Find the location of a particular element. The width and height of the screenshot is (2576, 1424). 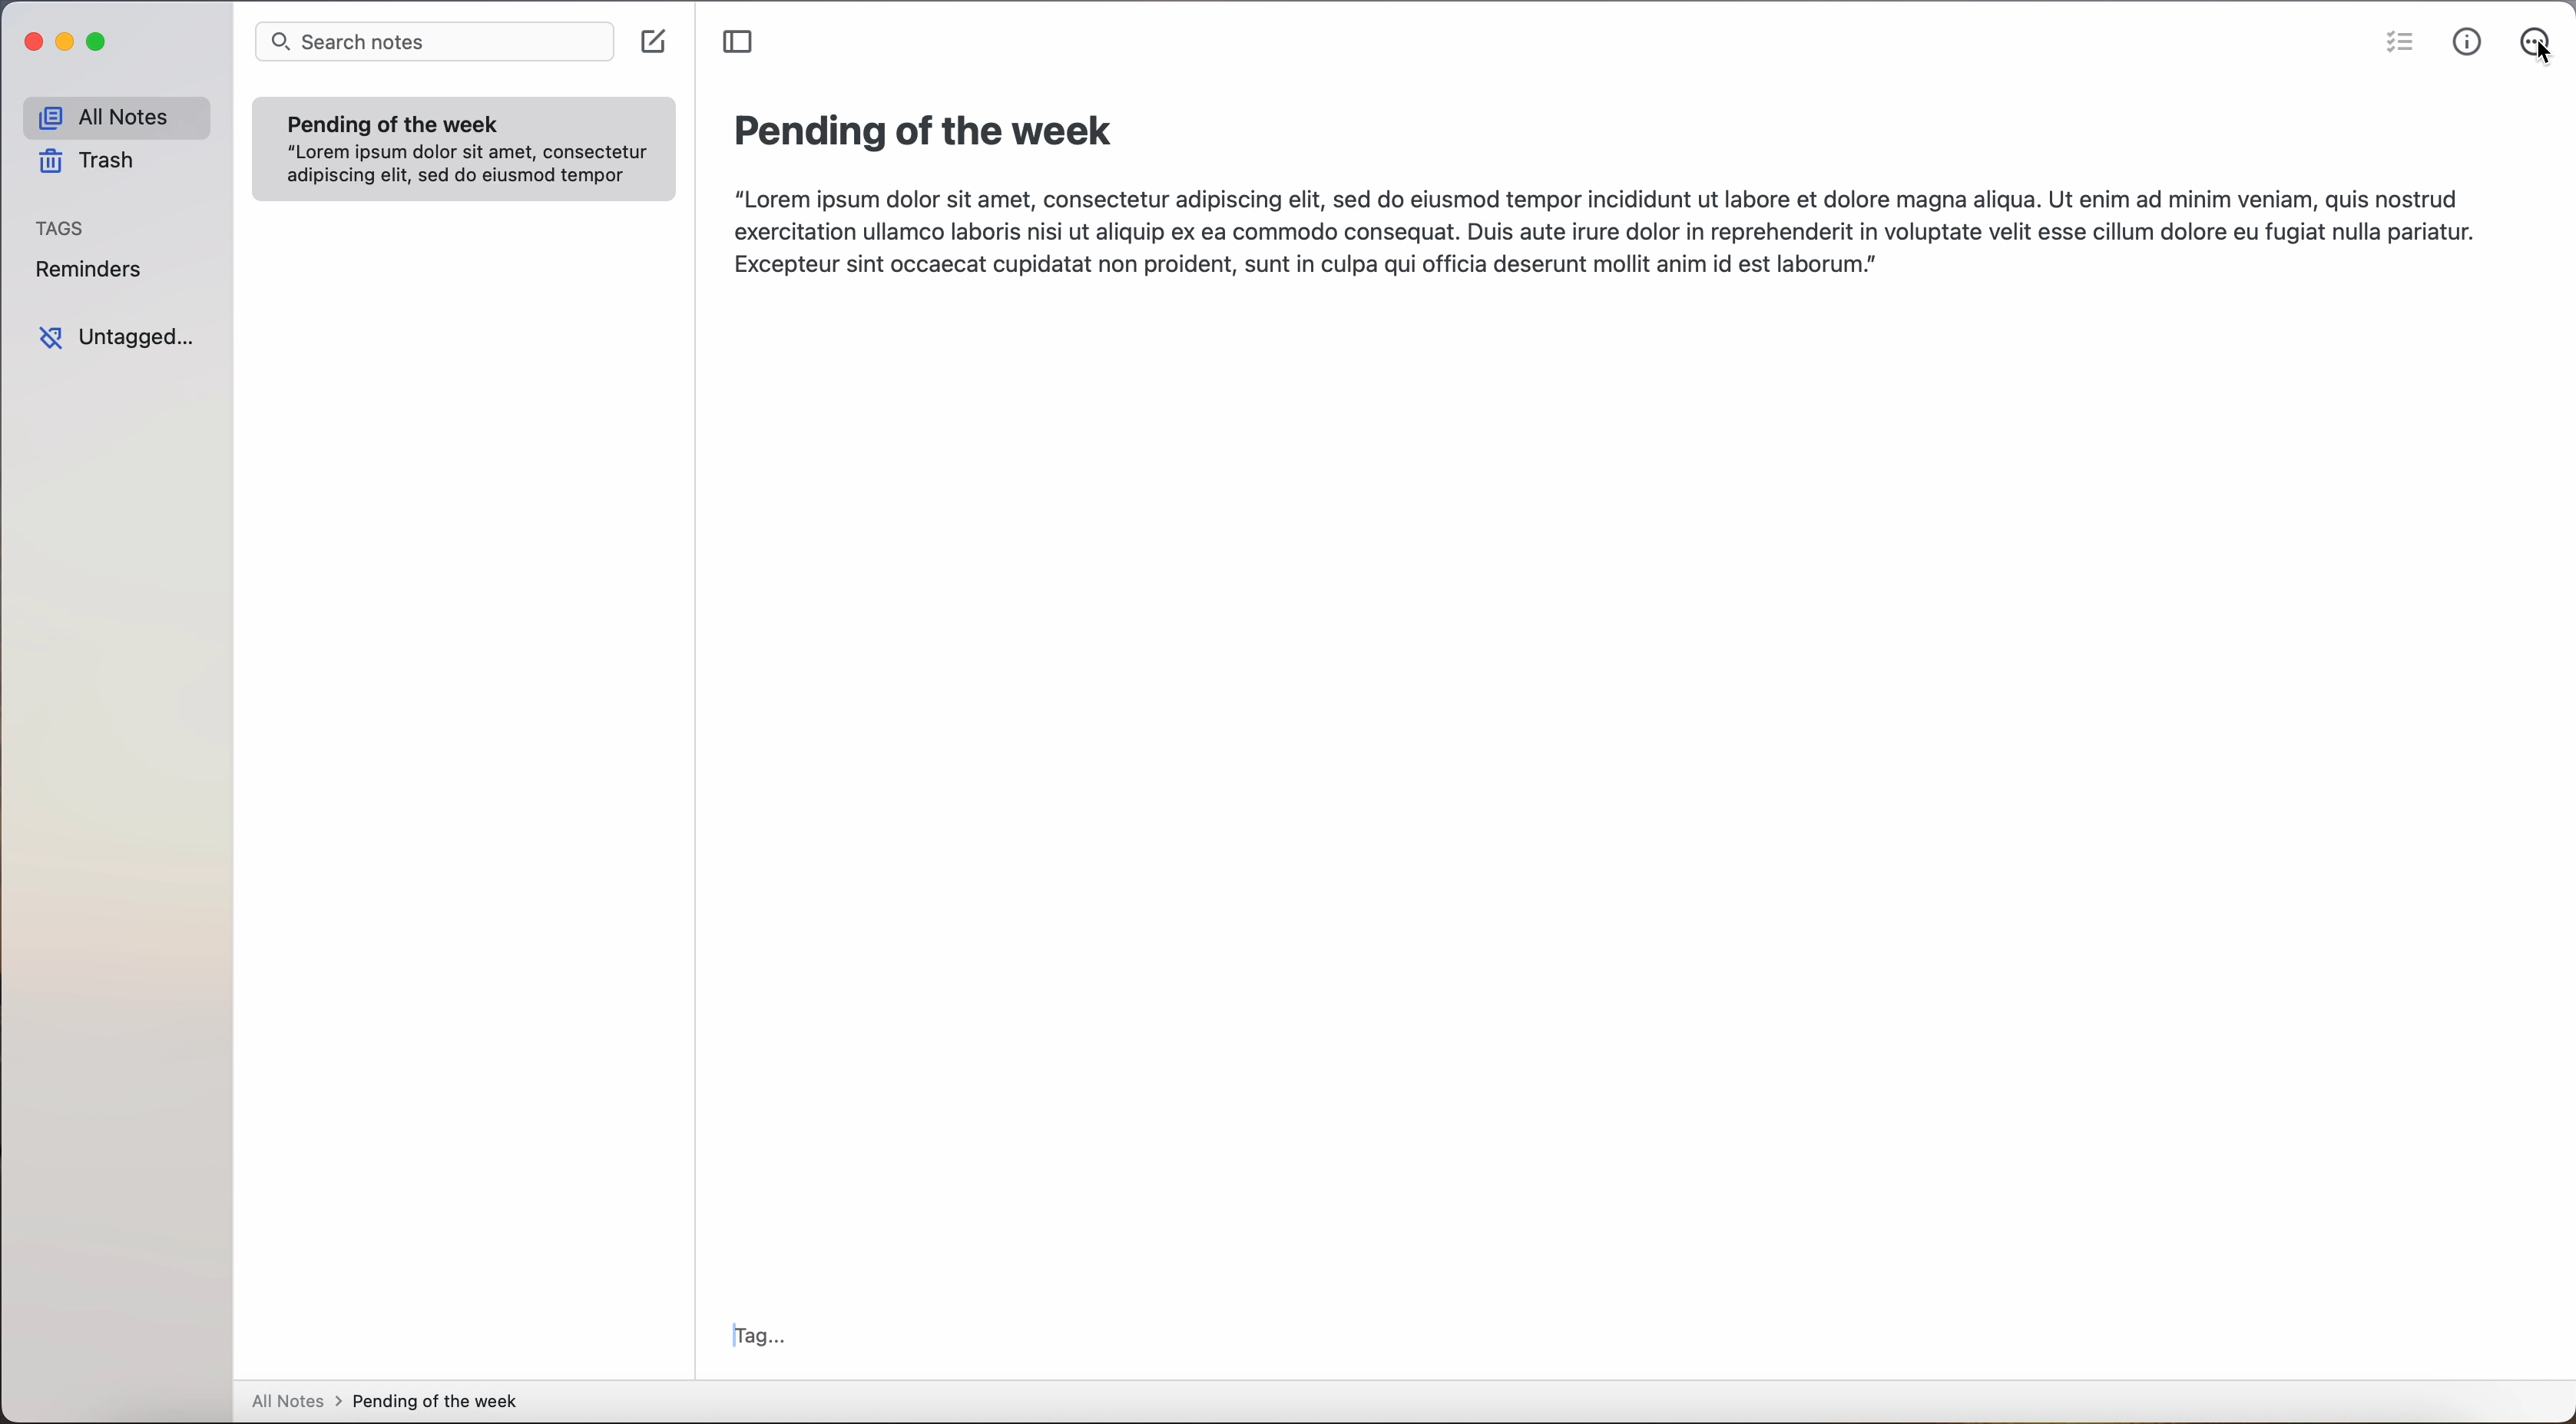

cursor is located at coordinates (2539, 61).